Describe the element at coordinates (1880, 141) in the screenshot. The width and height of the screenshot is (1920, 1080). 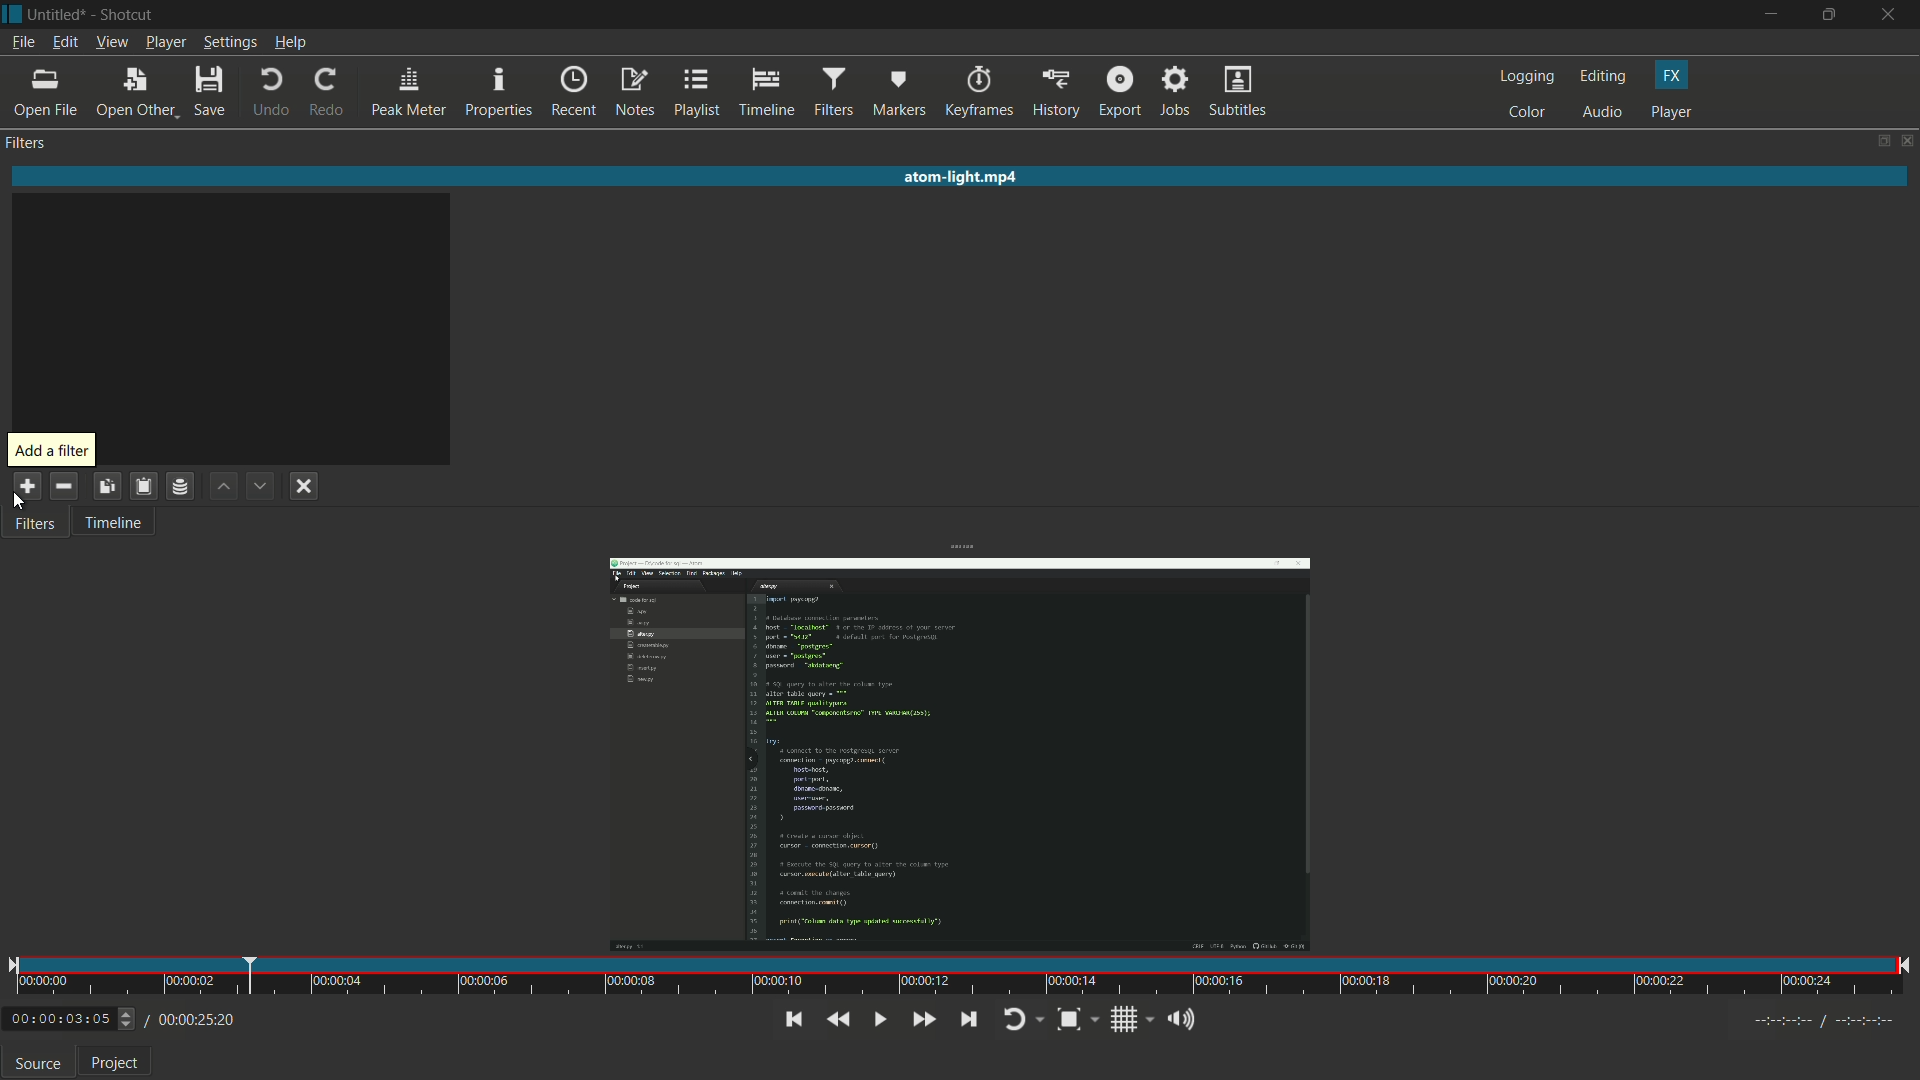
I see `change layout` at that location.